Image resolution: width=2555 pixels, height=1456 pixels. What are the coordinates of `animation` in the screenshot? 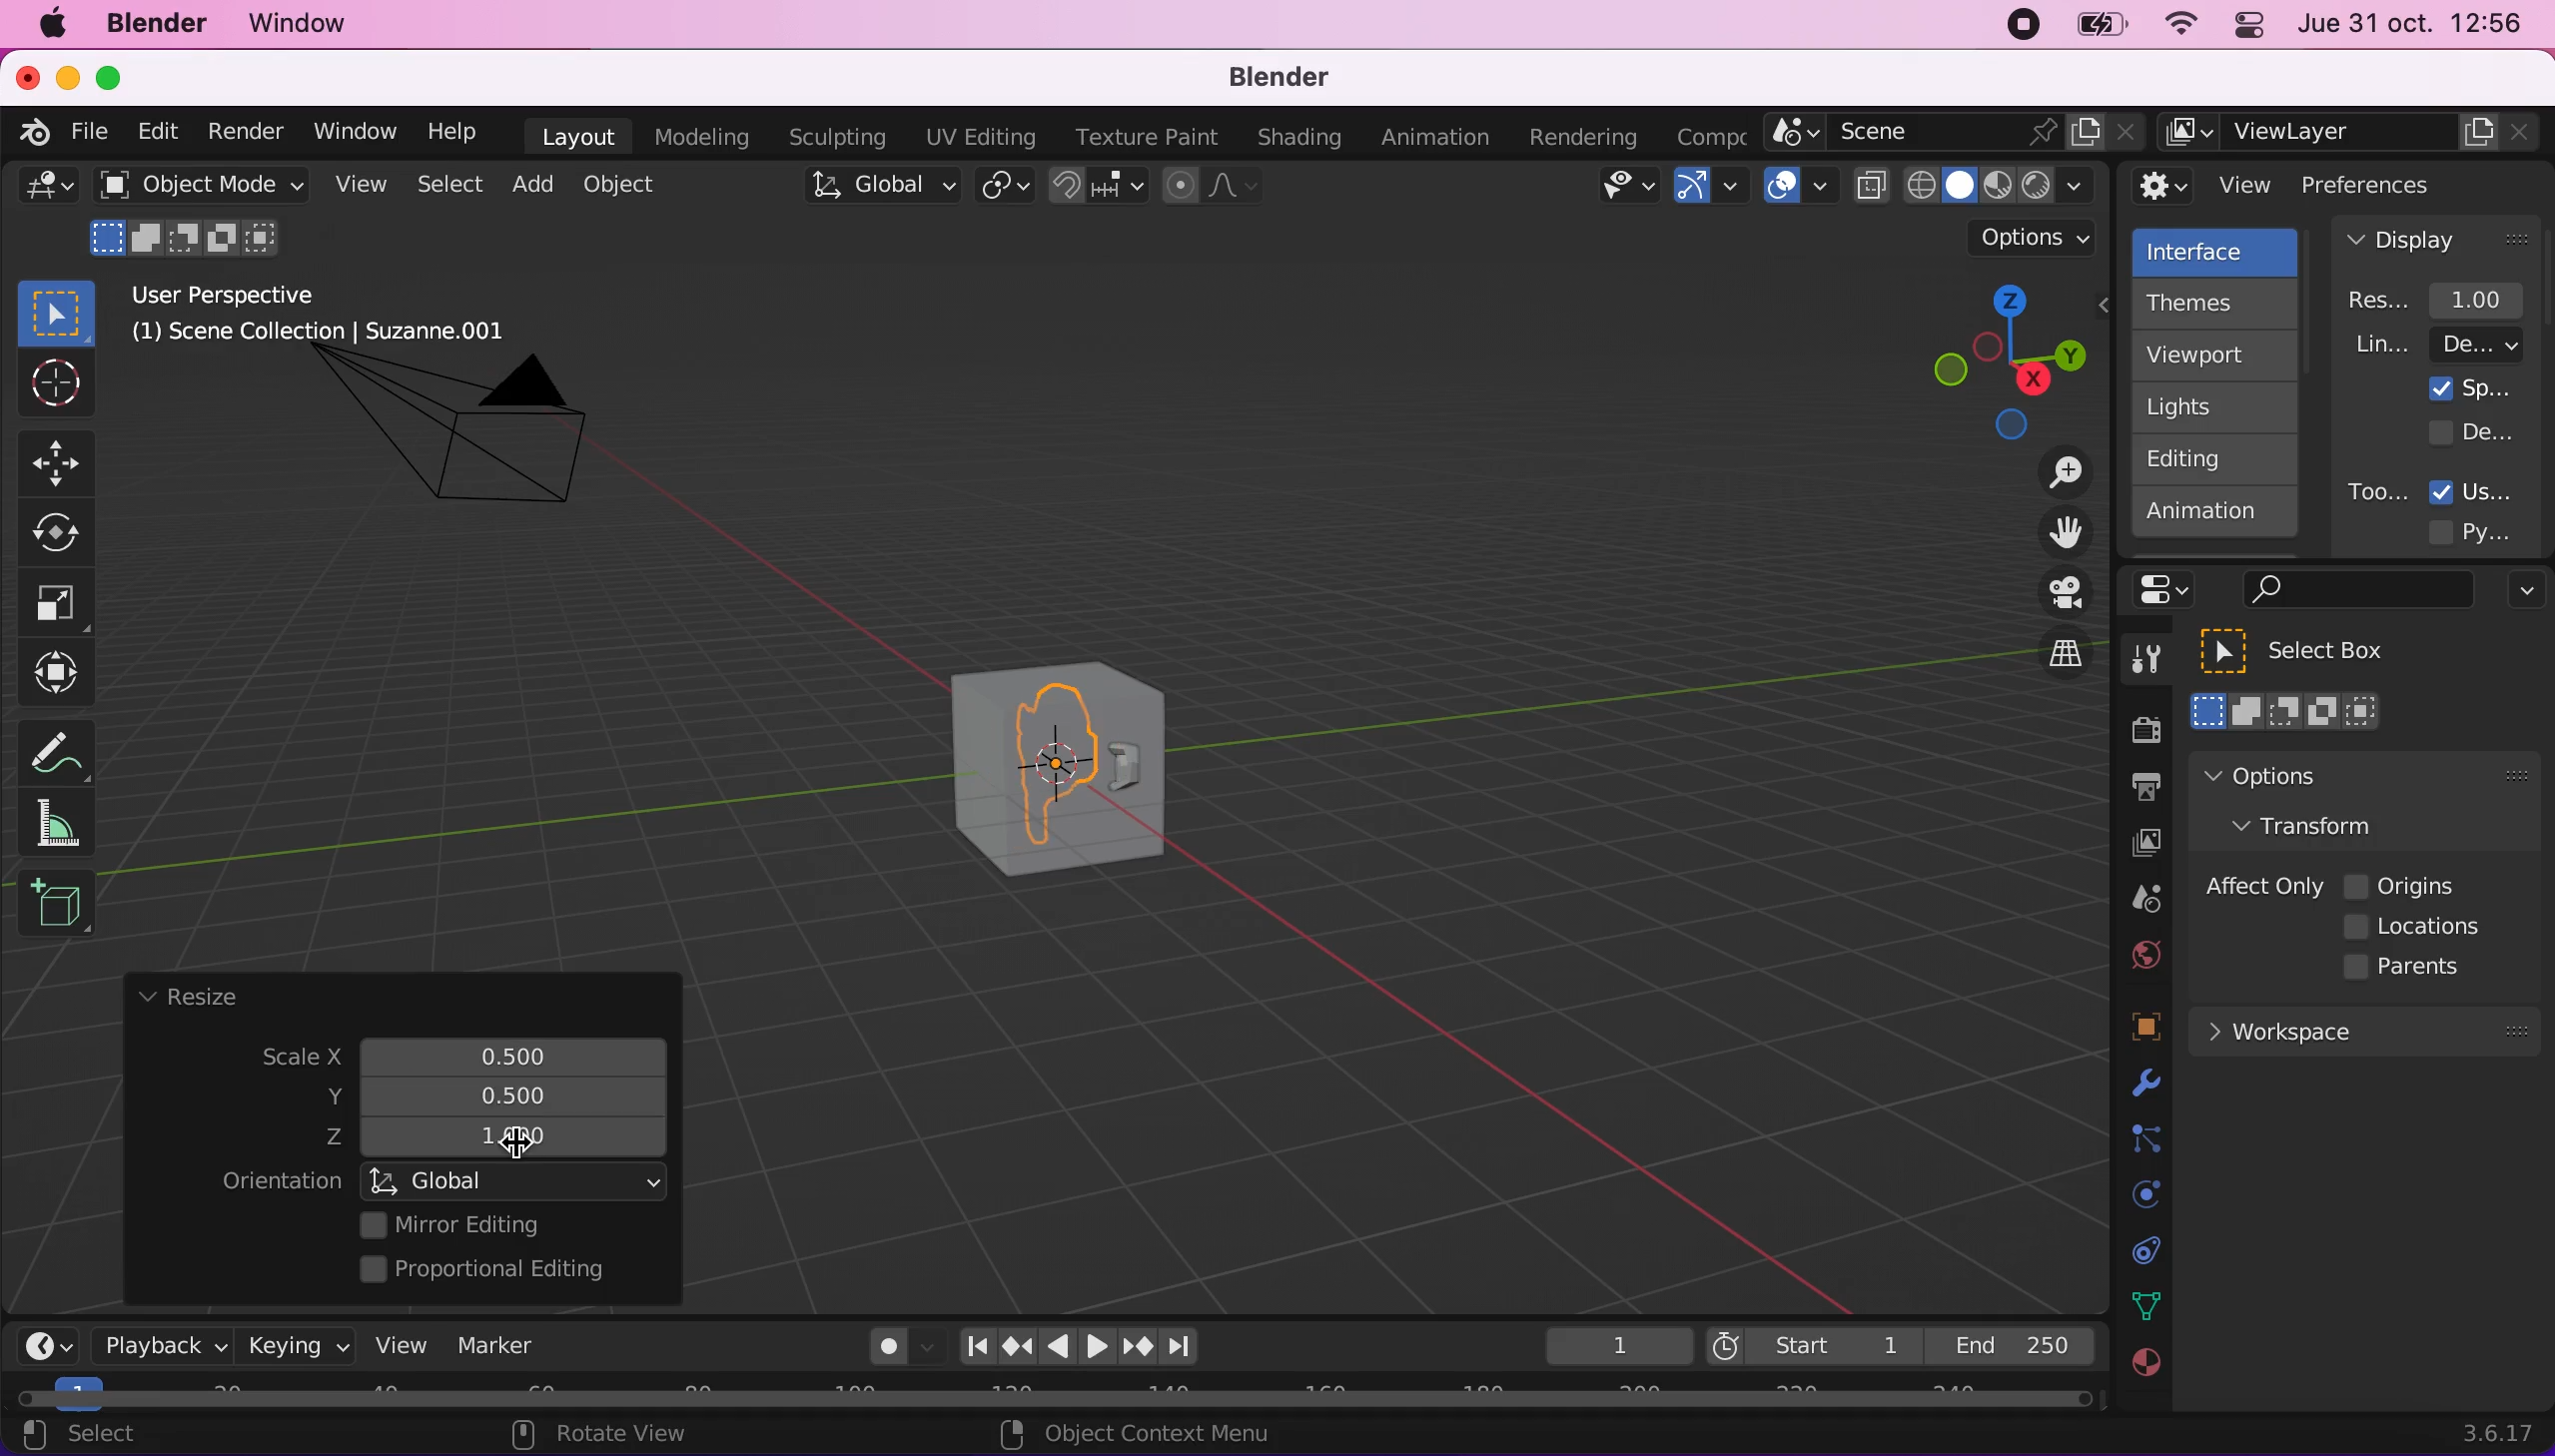 It's located at (1440, 138).